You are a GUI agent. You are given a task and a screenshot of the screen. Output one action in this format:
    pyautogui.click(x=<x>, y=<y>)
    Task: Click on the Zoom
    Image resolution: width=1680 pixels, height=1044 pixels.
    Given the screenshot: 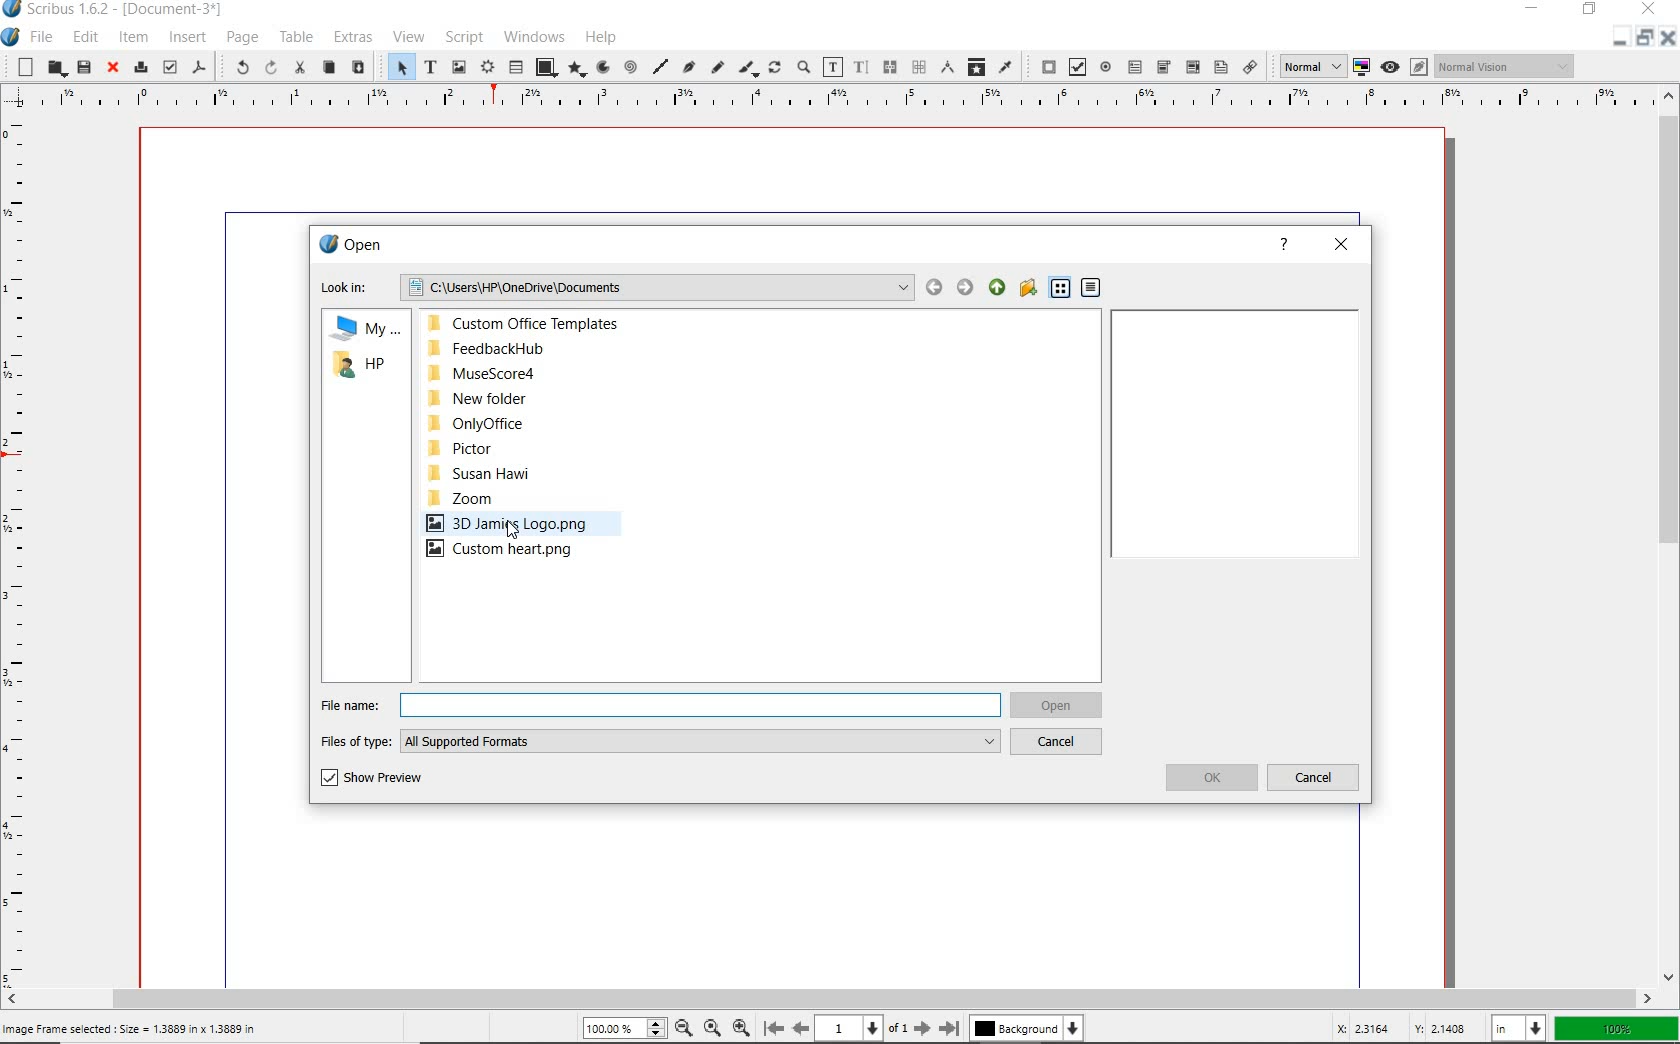 What is the action you would take?
    pyautogui.click(x=523, y=501)
    